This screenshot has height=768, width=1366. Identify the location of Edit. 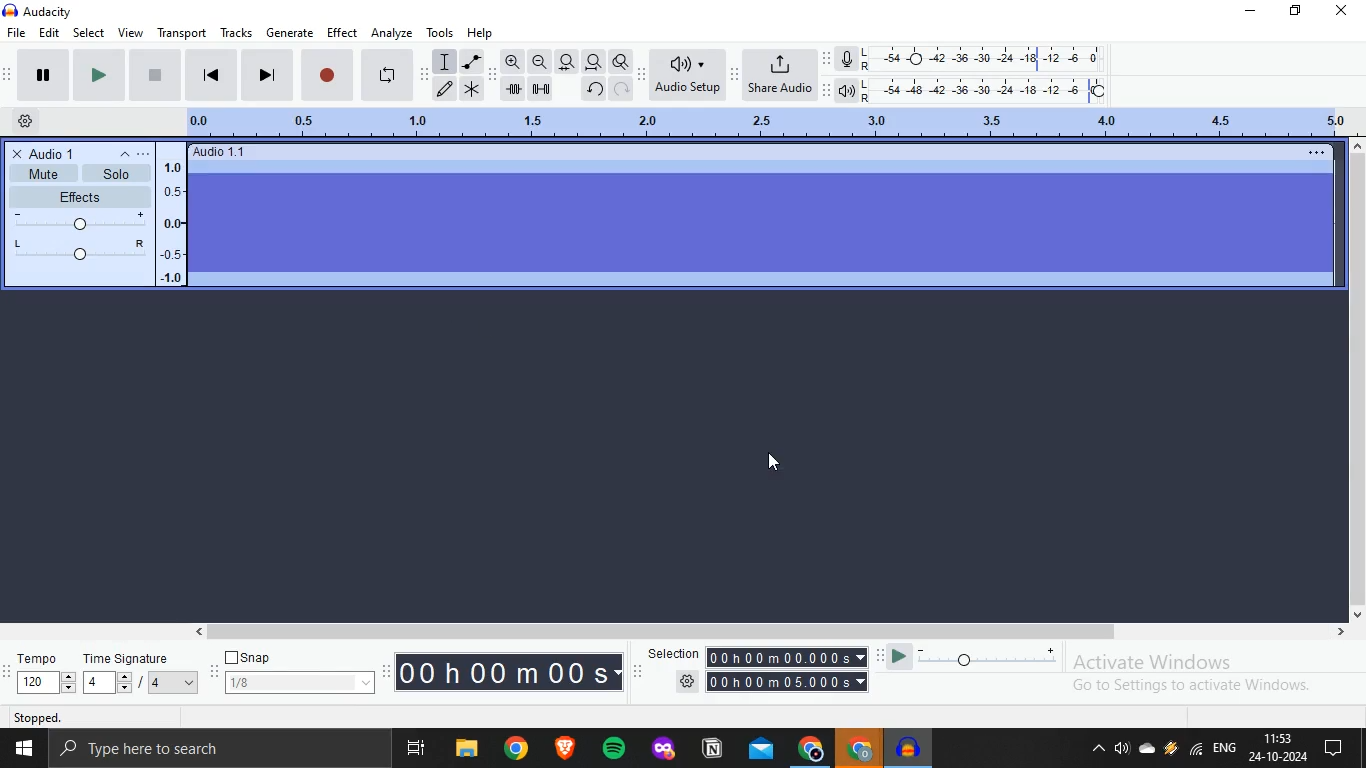
(444, 91).